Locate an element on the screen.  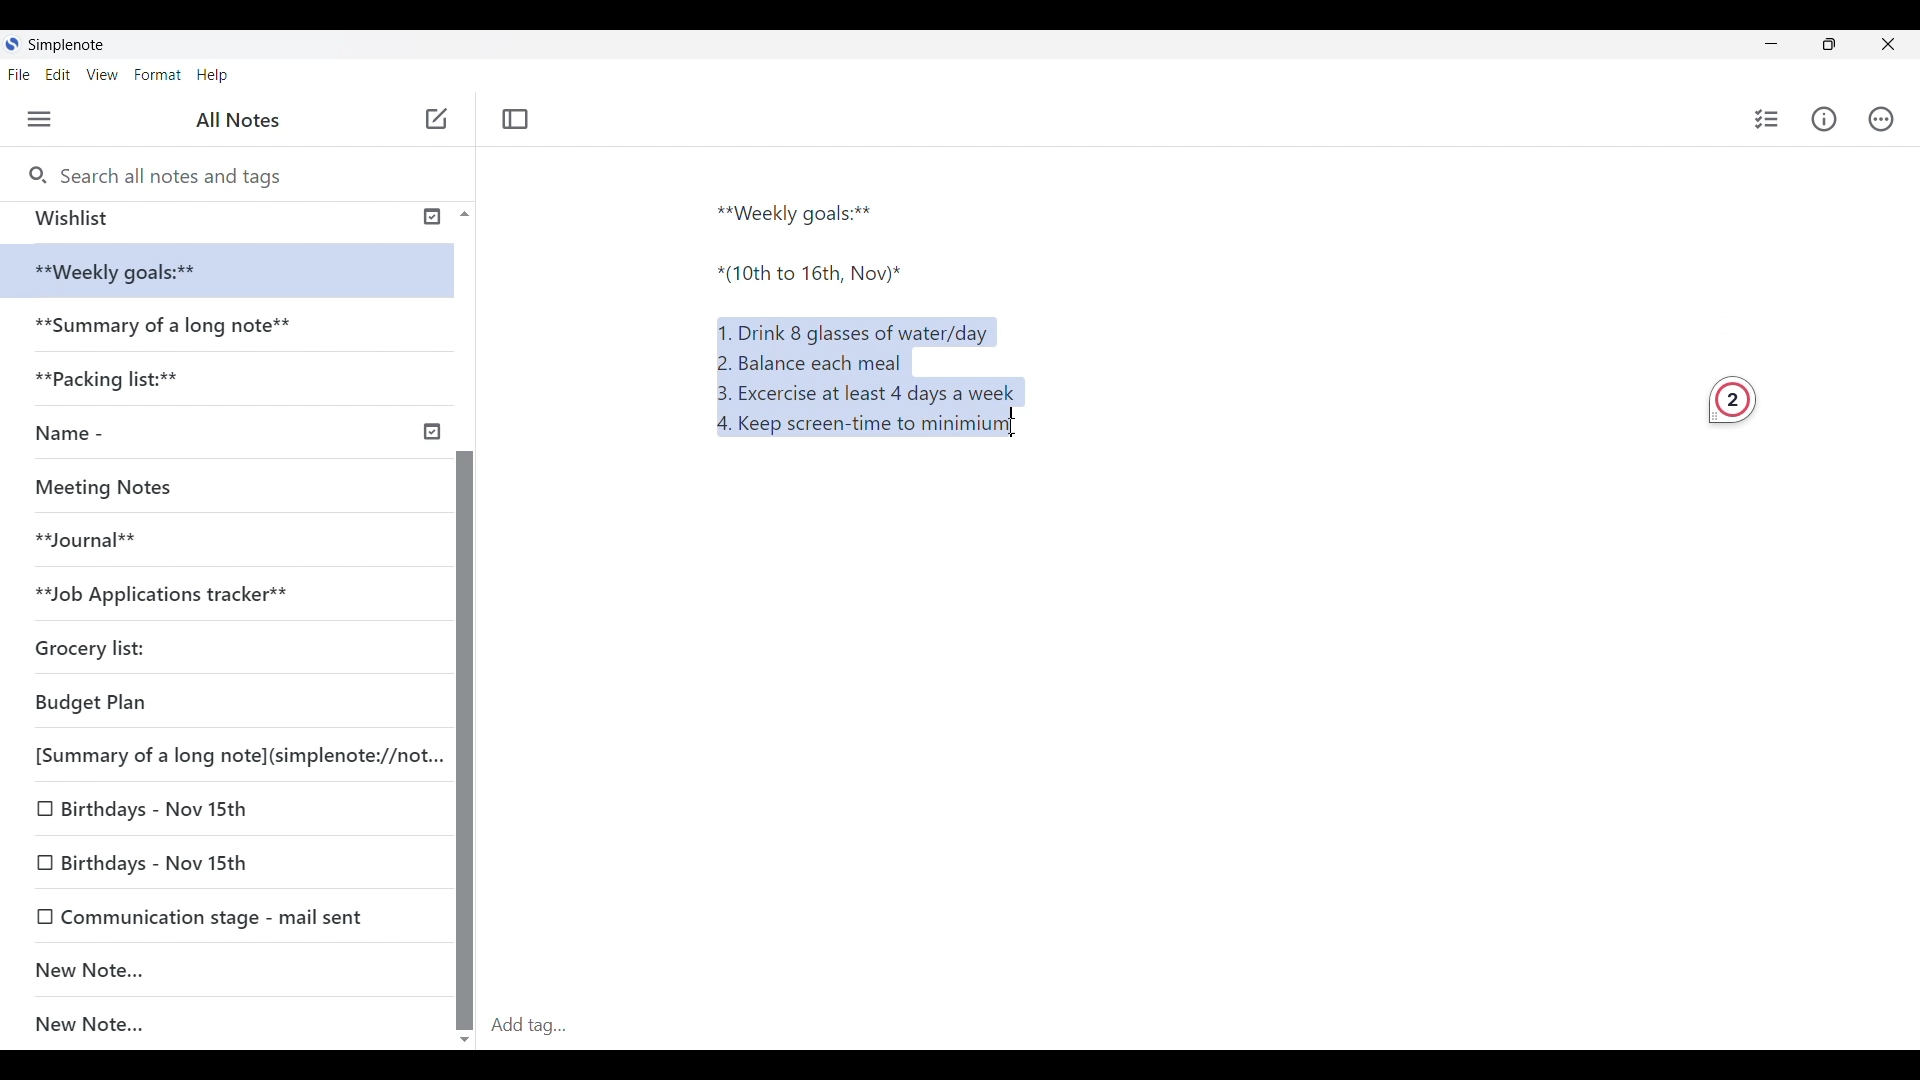
restore is located at coordinates (1846, 47).